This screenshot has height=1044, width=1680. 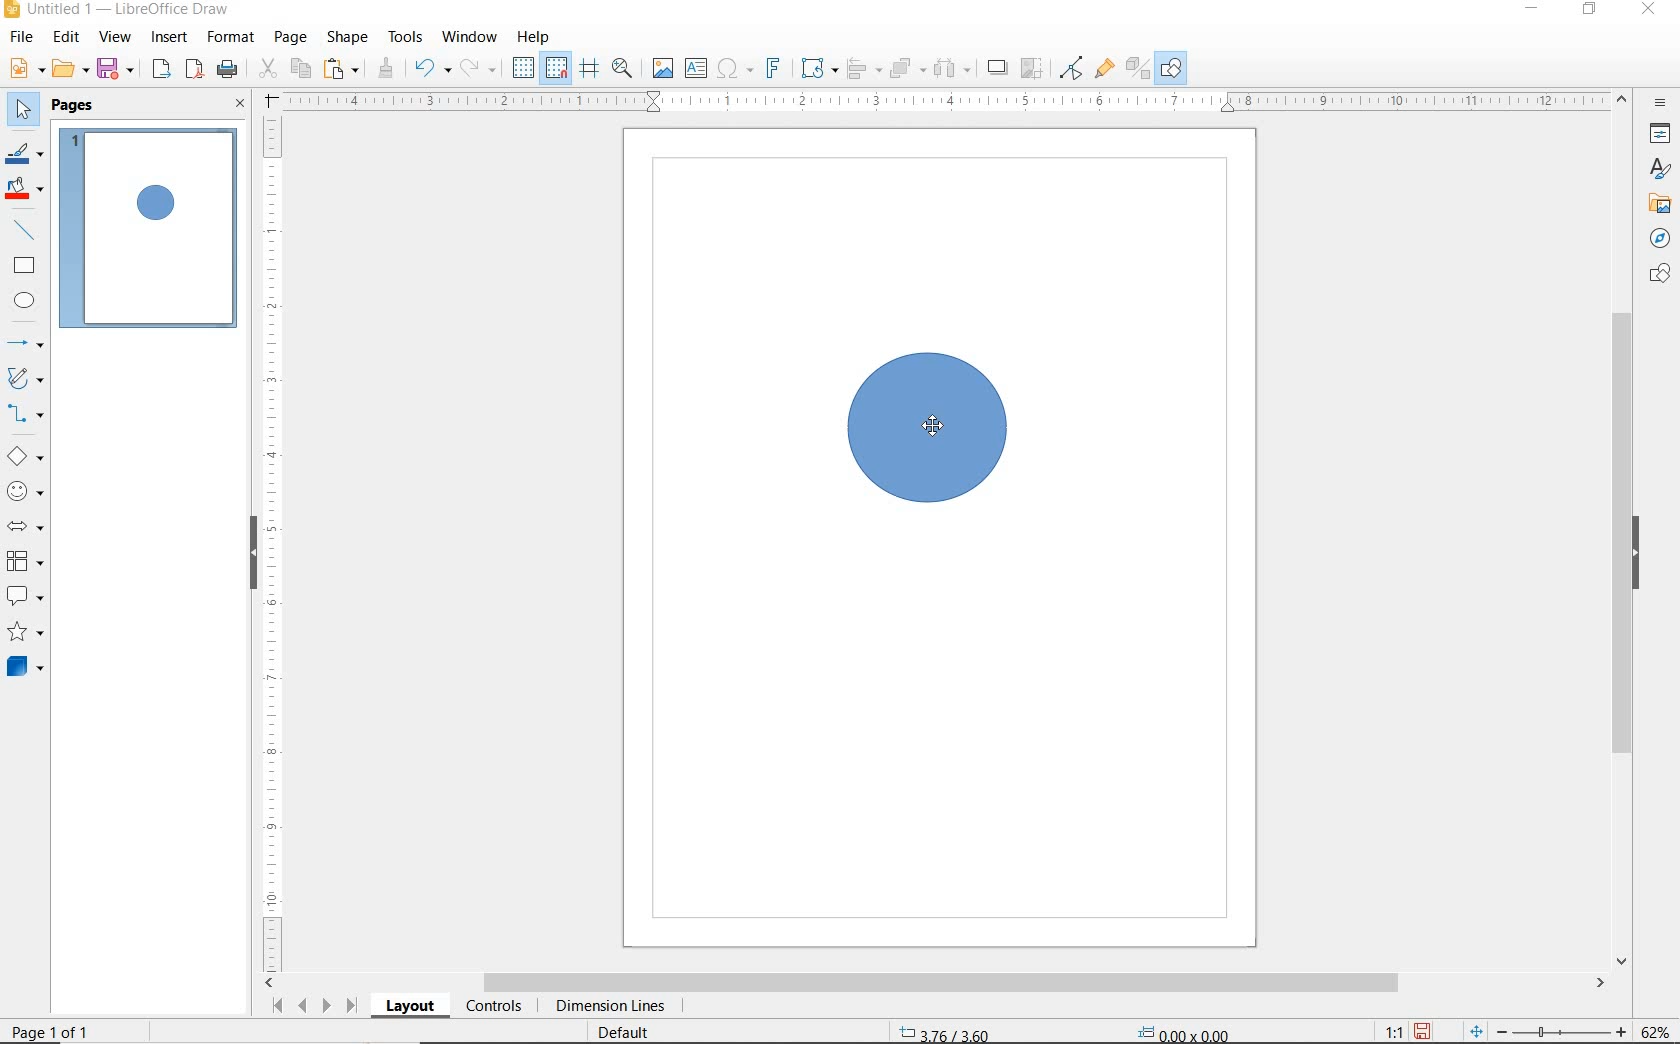 I want to click on WINDOW, so click(x=470, y=37).